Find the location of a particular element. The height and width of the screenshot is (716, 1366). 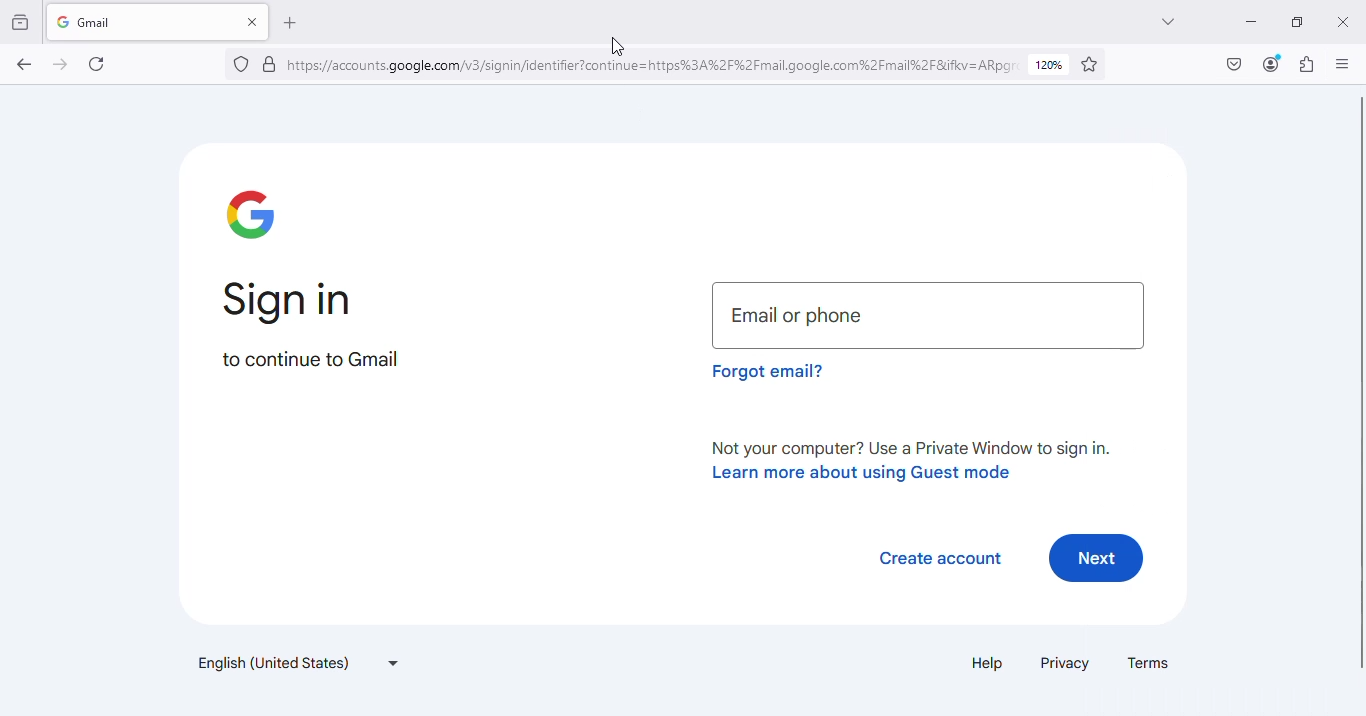

bookmark this page is located at coordinates (1090, 64).